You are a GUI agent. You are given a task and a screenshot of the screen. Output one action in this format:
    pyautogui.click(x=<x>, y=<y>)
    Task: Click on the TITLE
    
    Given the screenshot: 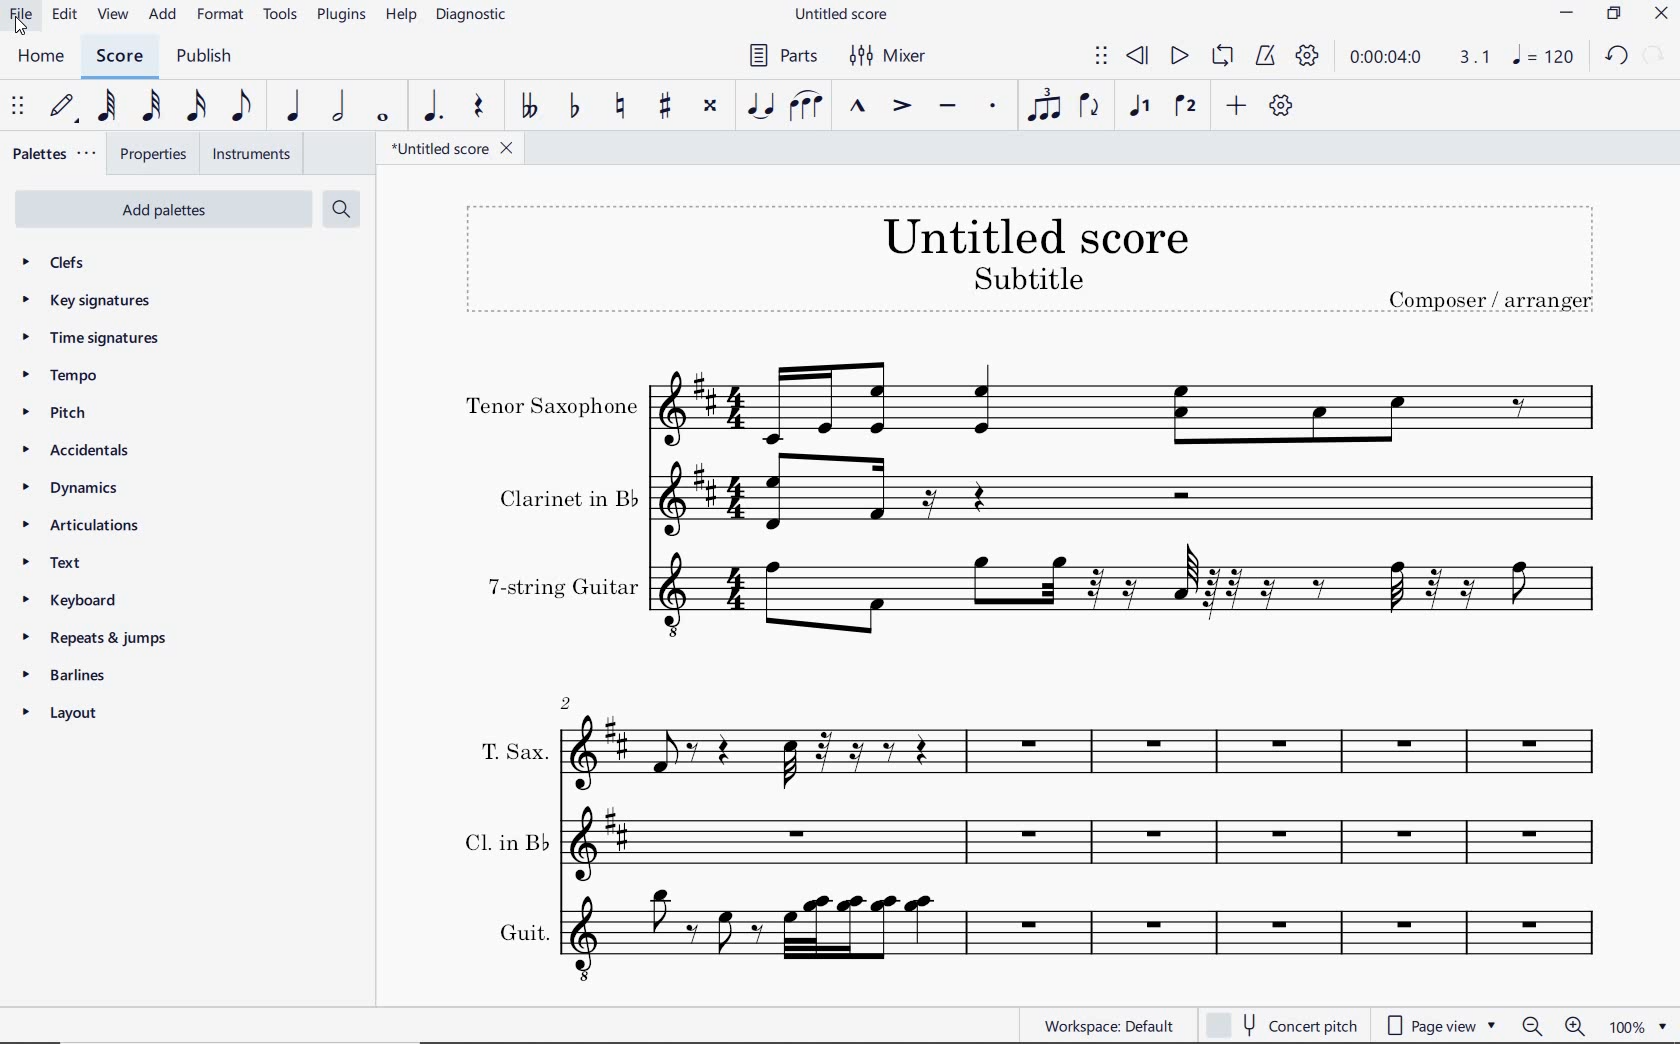 What is the action you would take?
    pyautogui.click(x=1026, y=260)
    